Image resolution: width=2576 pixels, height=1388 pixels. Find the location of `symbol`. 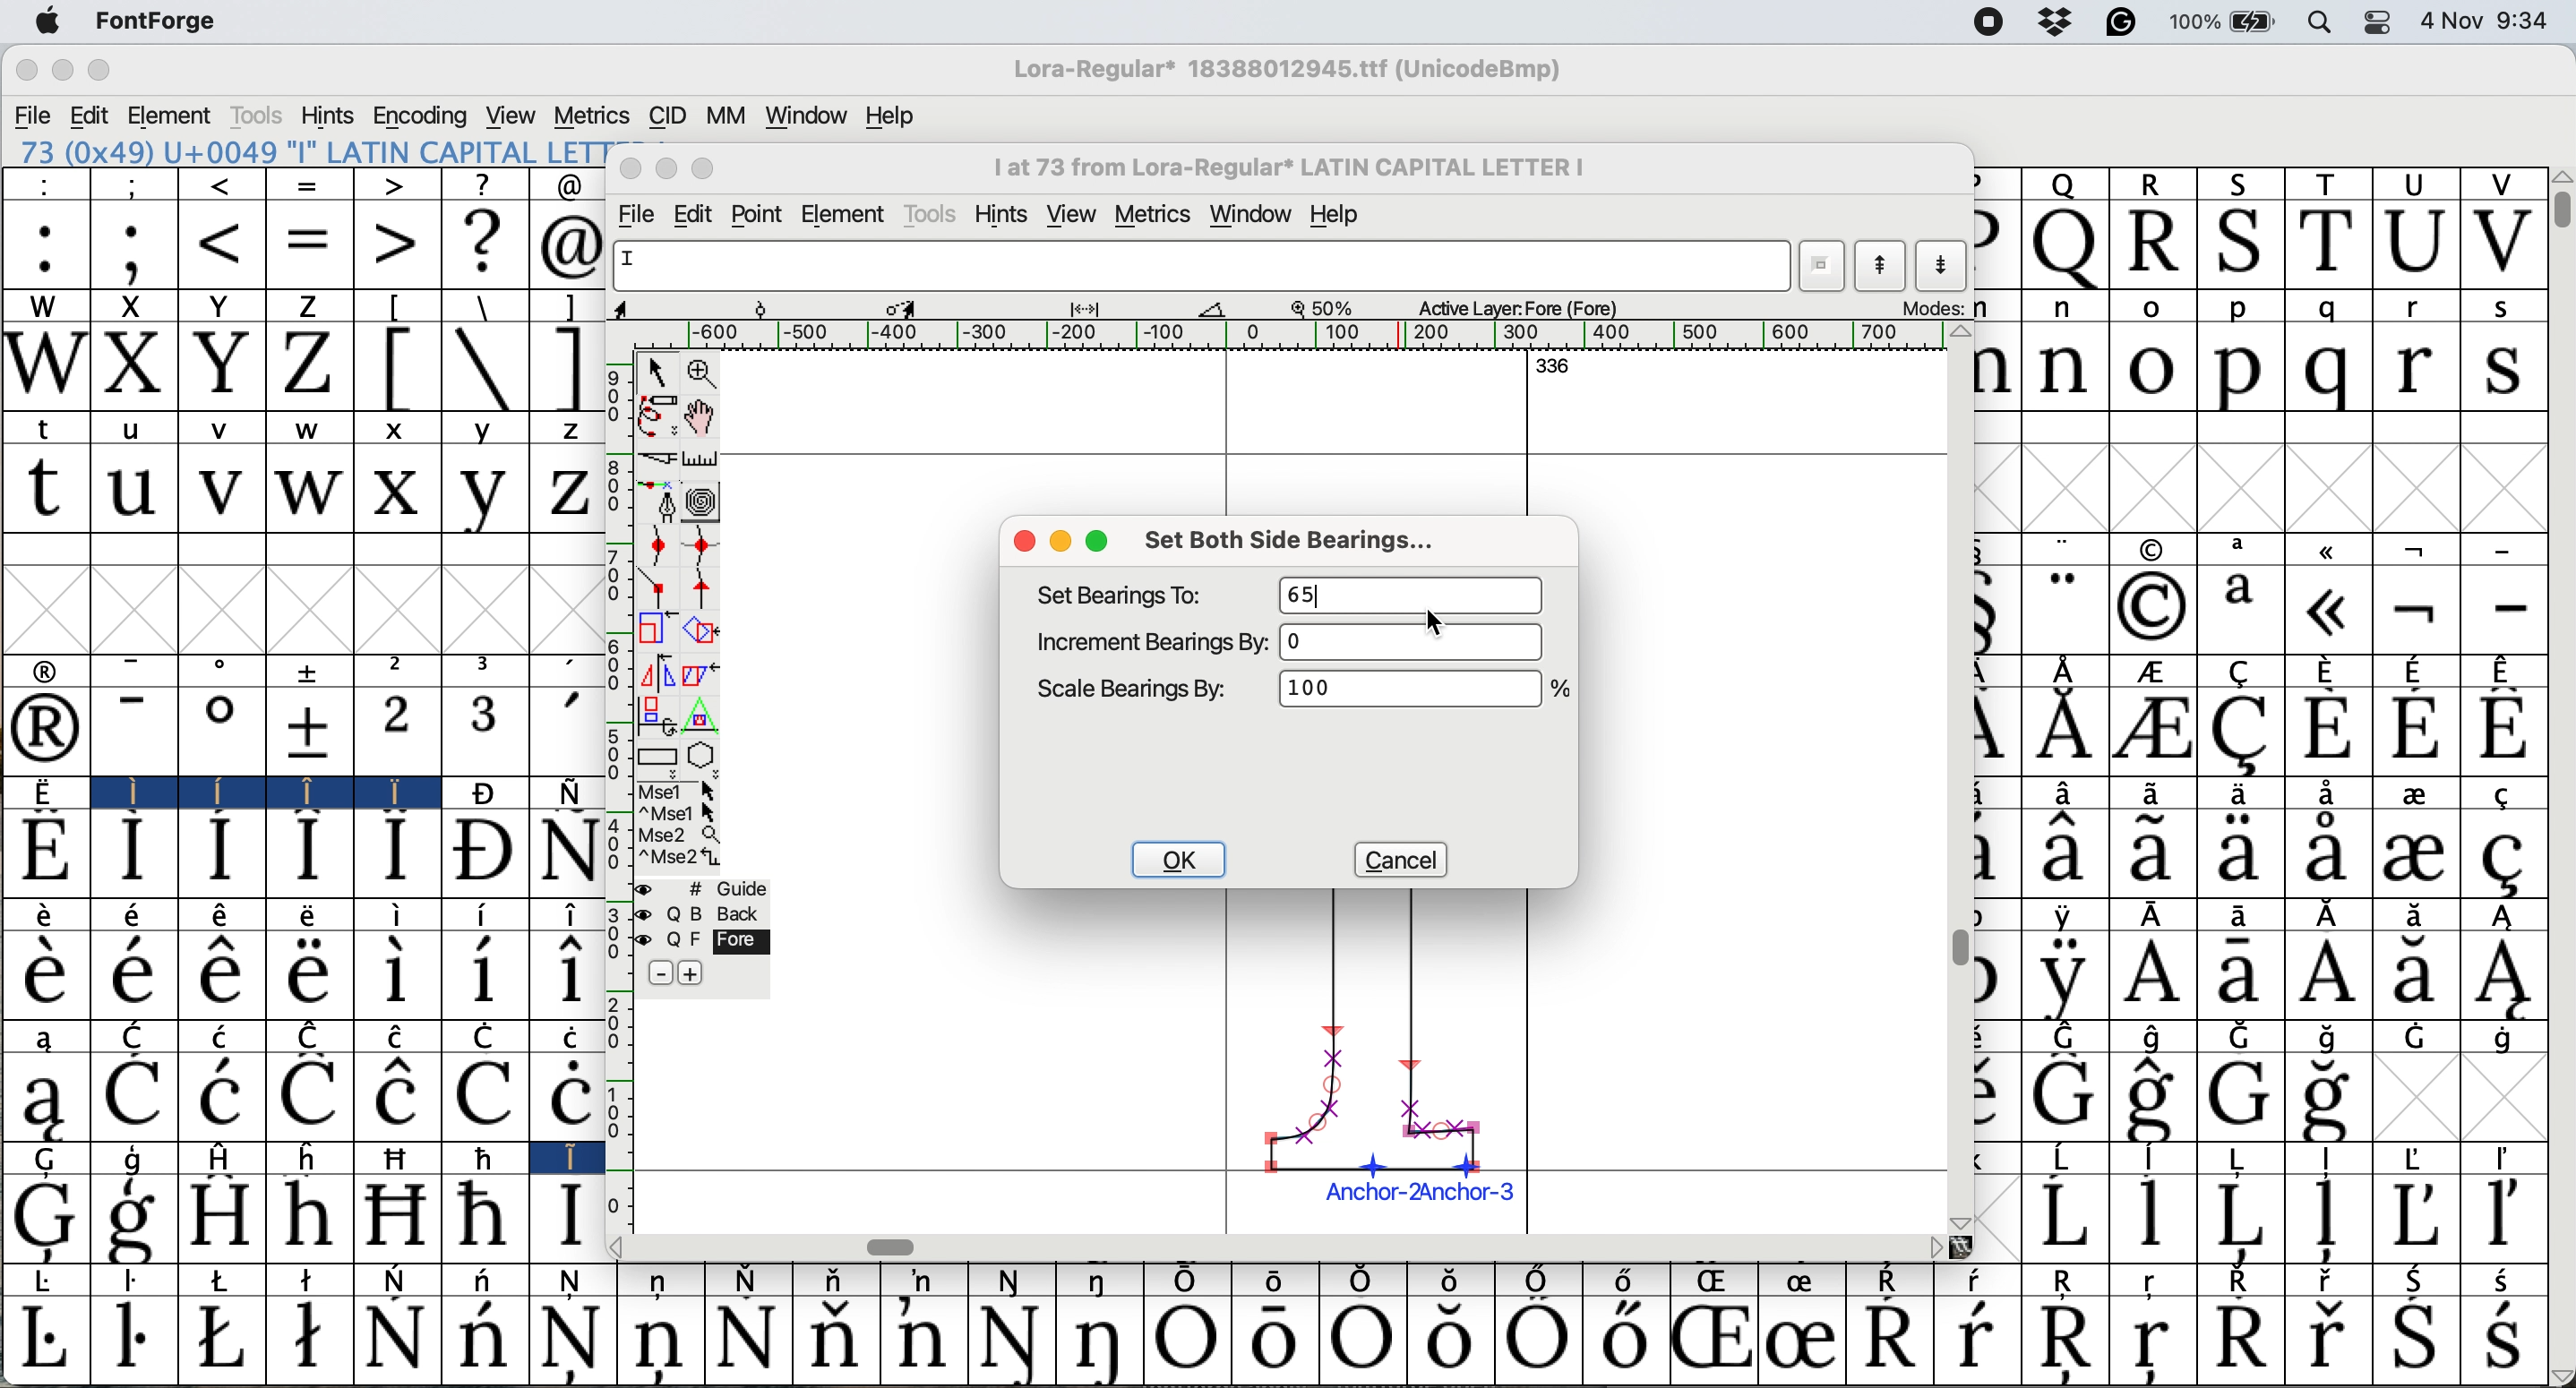

symbol is located at coordinates (313, 670).